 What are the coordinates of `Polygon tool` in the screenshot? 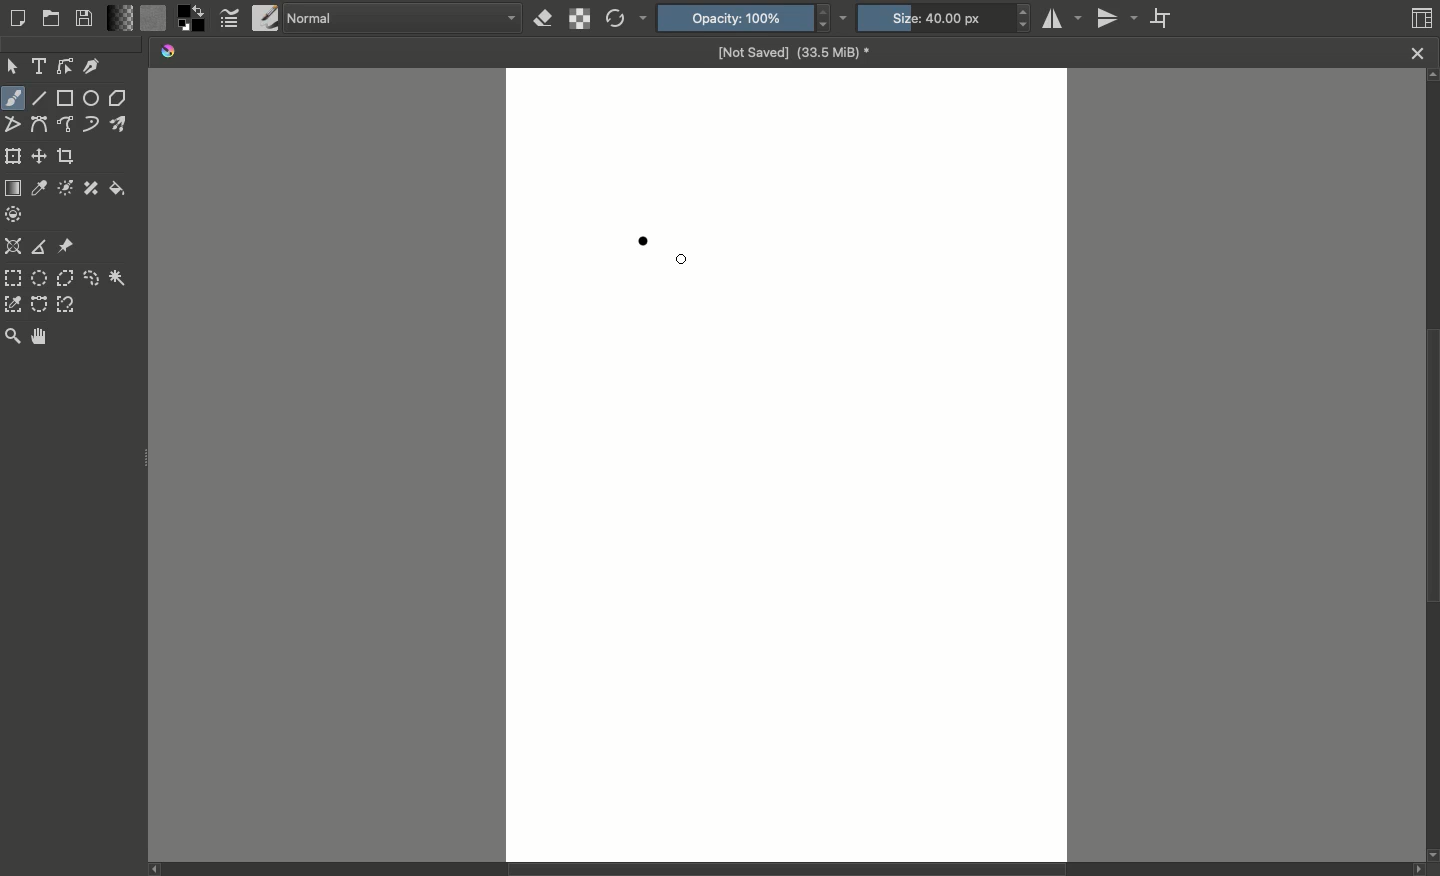 It's located at (119, 98).